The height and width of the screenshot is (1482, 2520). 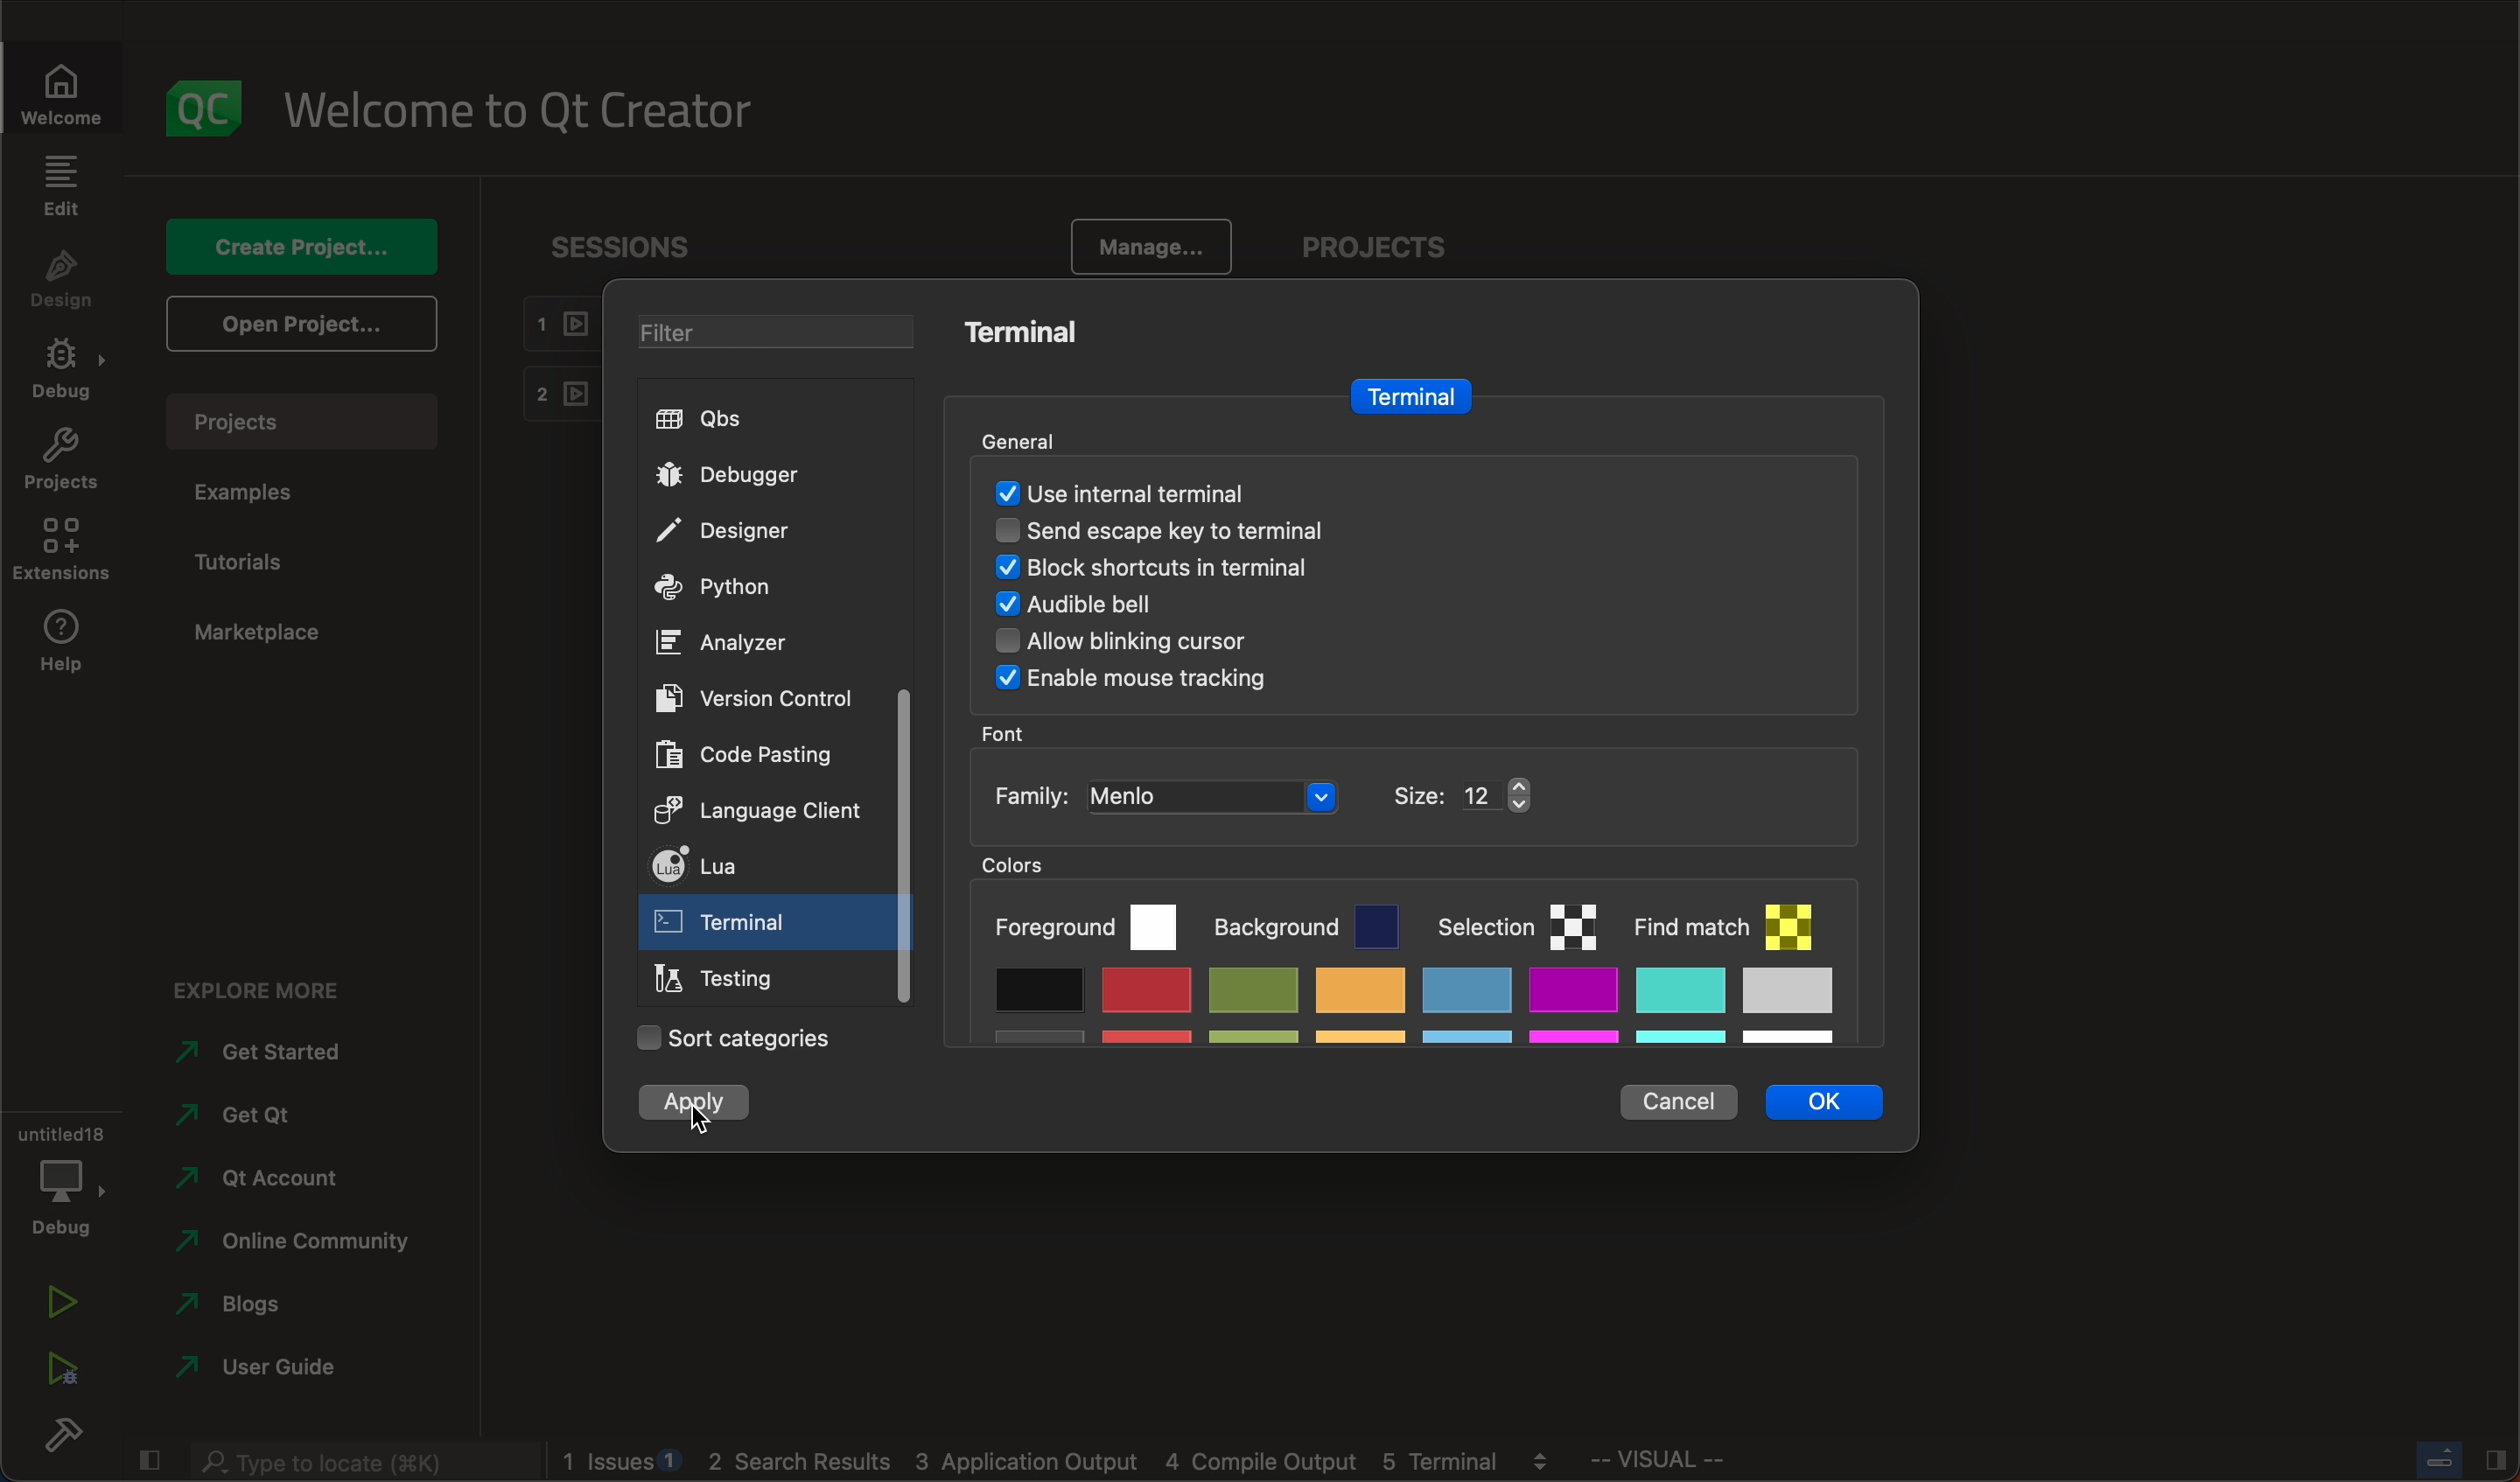 I want to click on close slidebar, so click(x=2451, y=1462).